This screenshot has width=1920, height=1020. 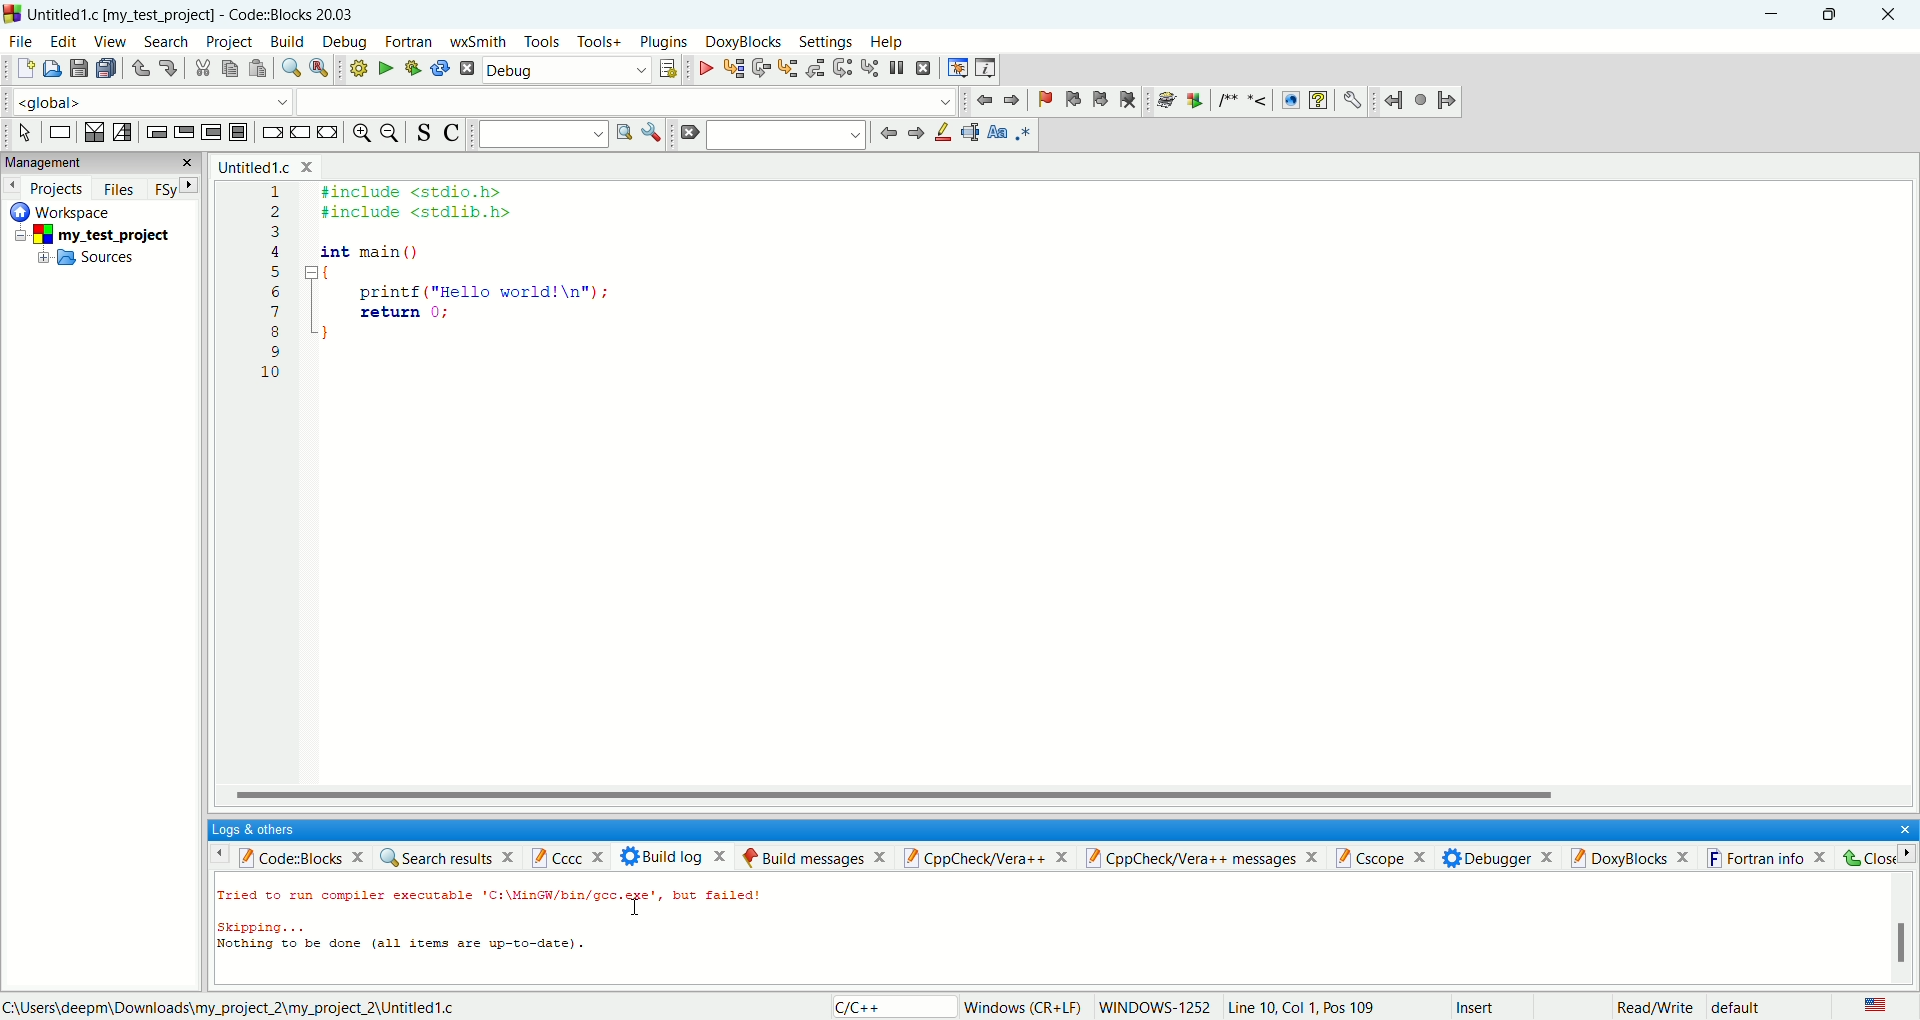 What do you see at coordinates (466, 68) in the screenshot?
I see `abort` at bounding box center [466, 68].